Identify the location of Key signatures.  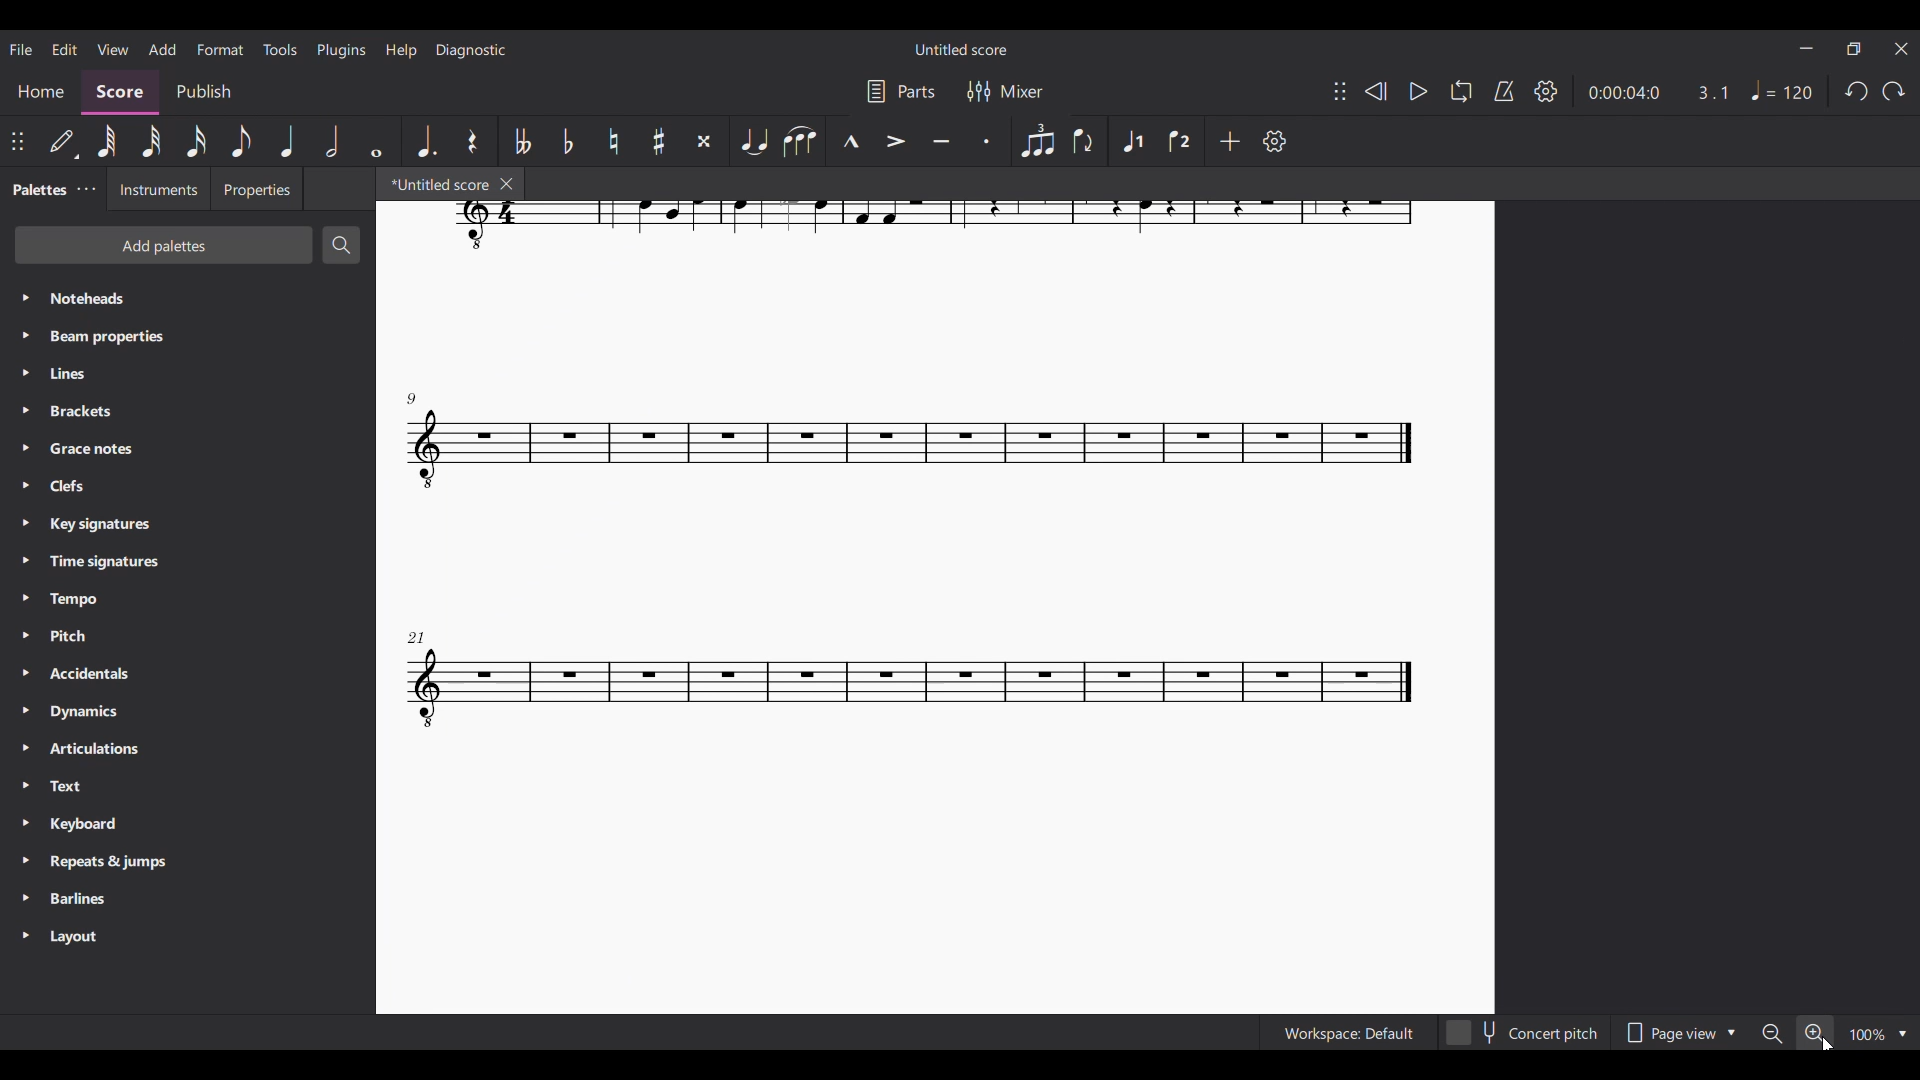
(187, 525).